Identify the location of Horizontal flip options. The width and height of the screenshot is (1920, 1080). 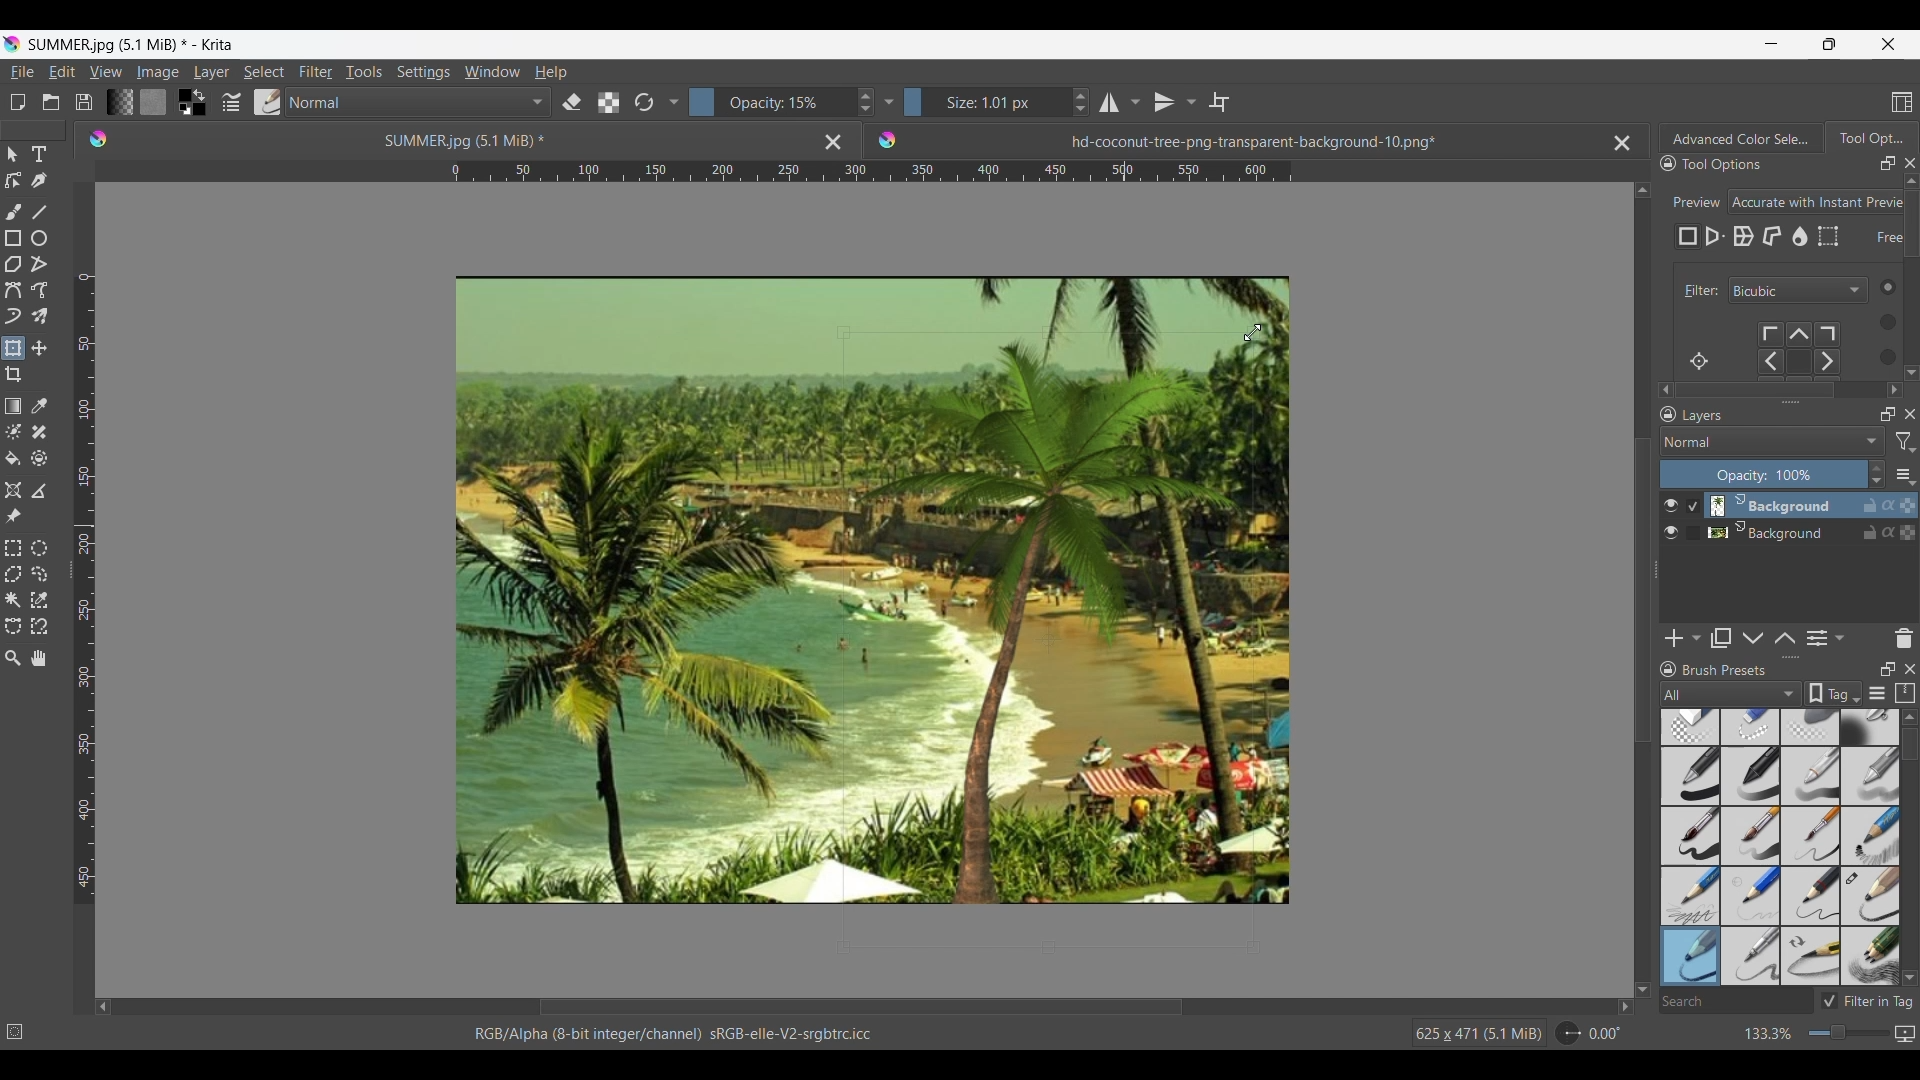
(1109, 102).